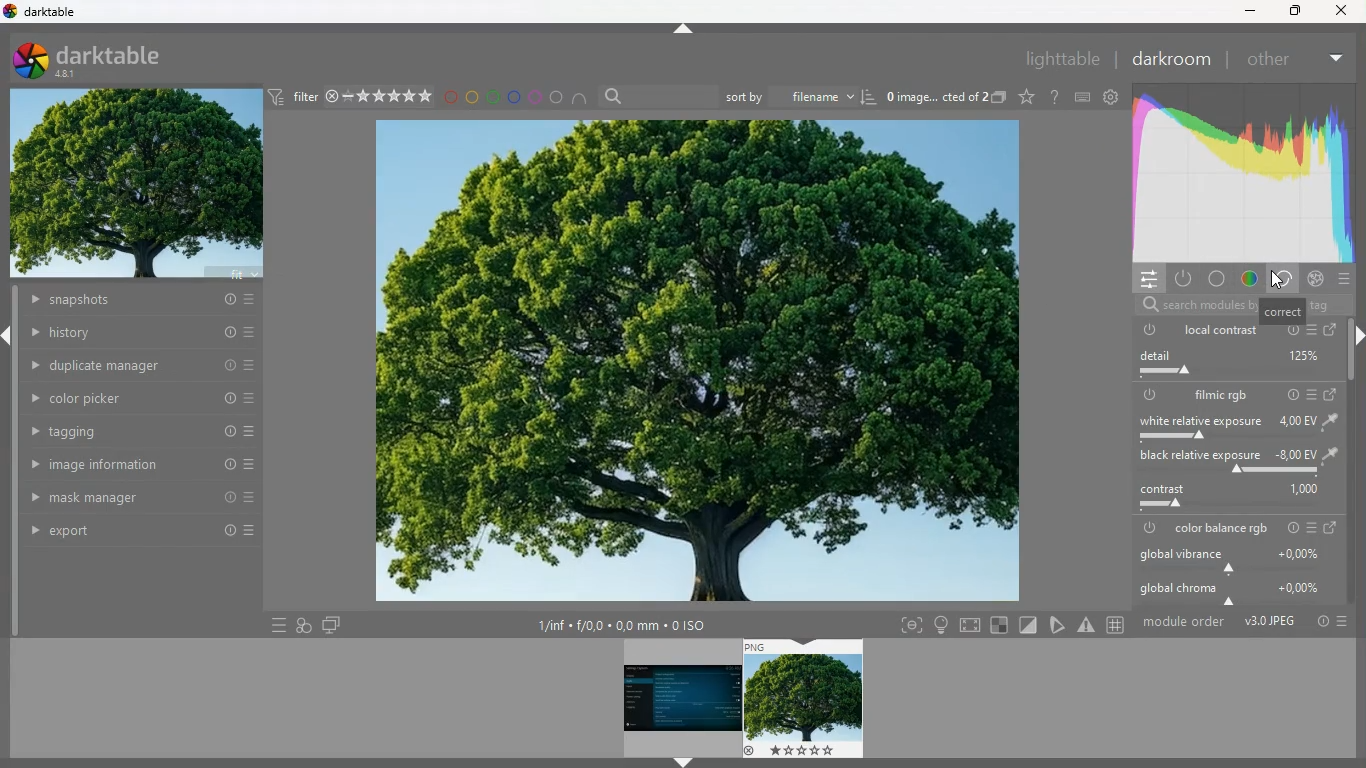  Describe the element at coordinates (1250, 280) in the screenshot. I see `color` at that location.